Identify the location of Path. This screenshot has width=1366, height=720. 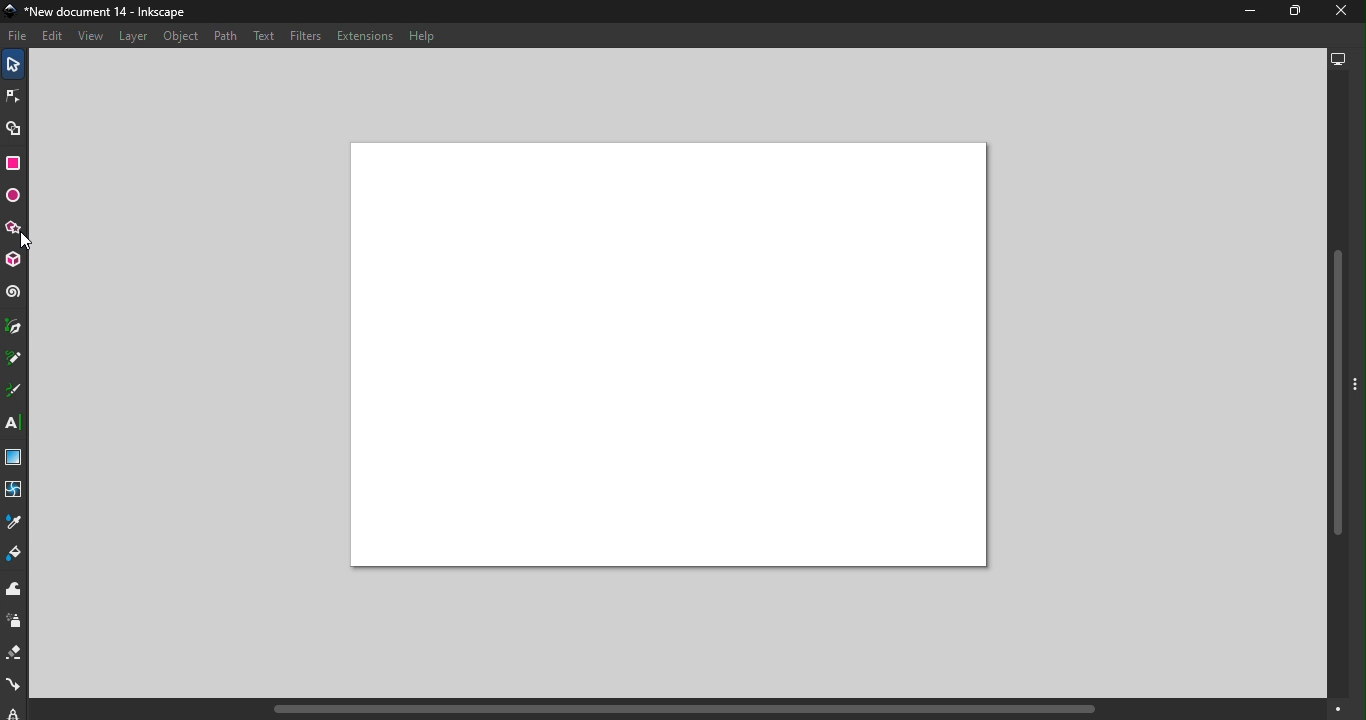
(227, 35).